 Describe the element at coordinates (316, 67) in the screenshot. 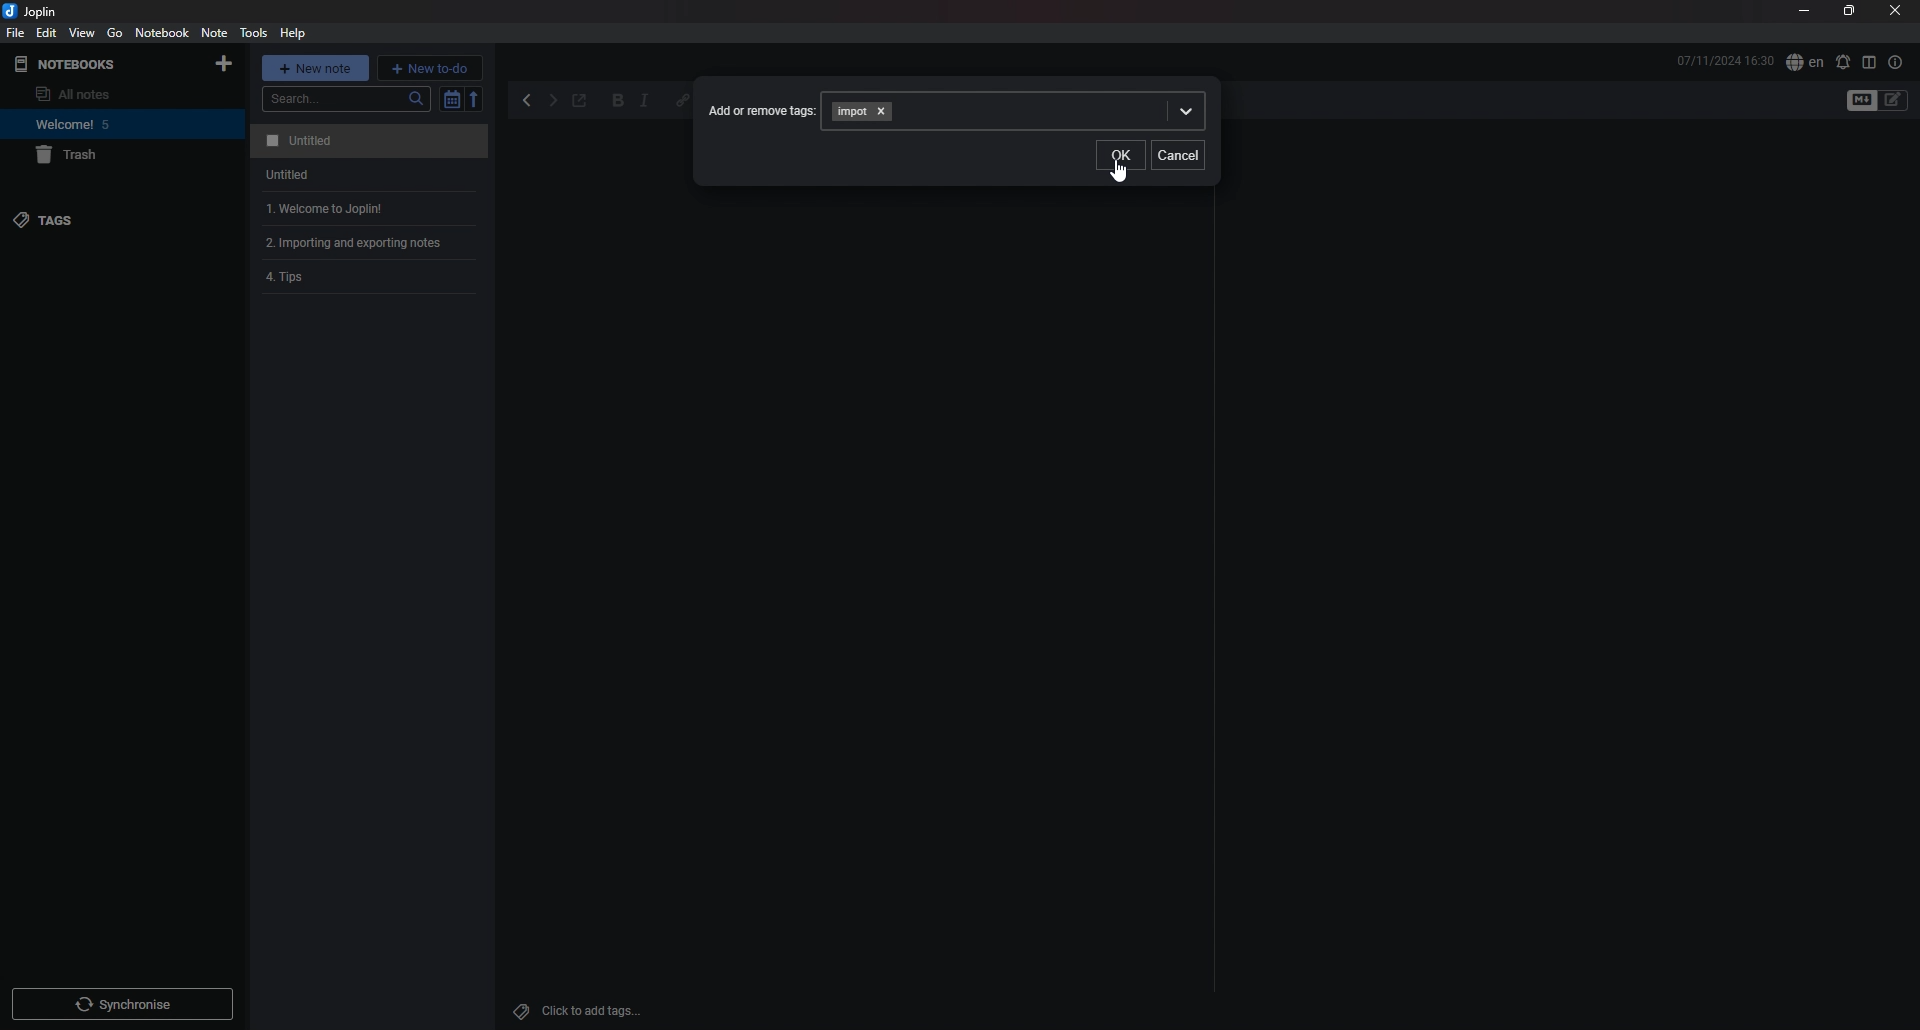

I see `new note` at that location.